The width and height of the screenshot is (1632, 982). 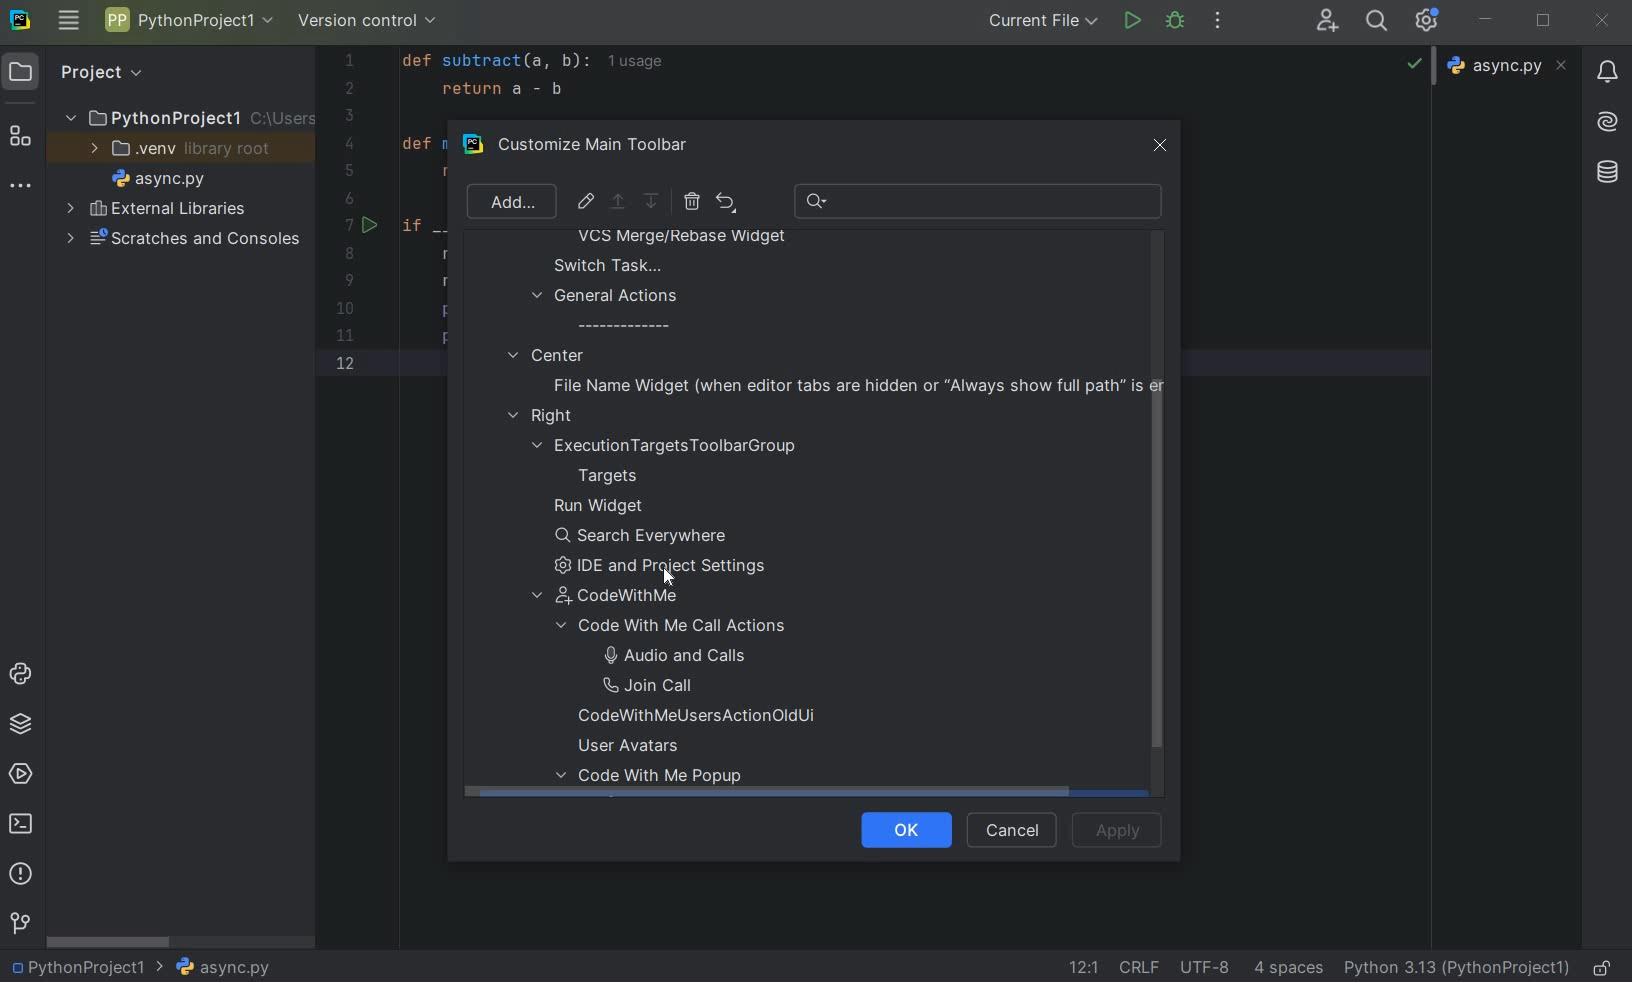 What do you see at coordinates (1510, 66) in the screenshot?
I see `async.py` at bounding box center [1510, 66].